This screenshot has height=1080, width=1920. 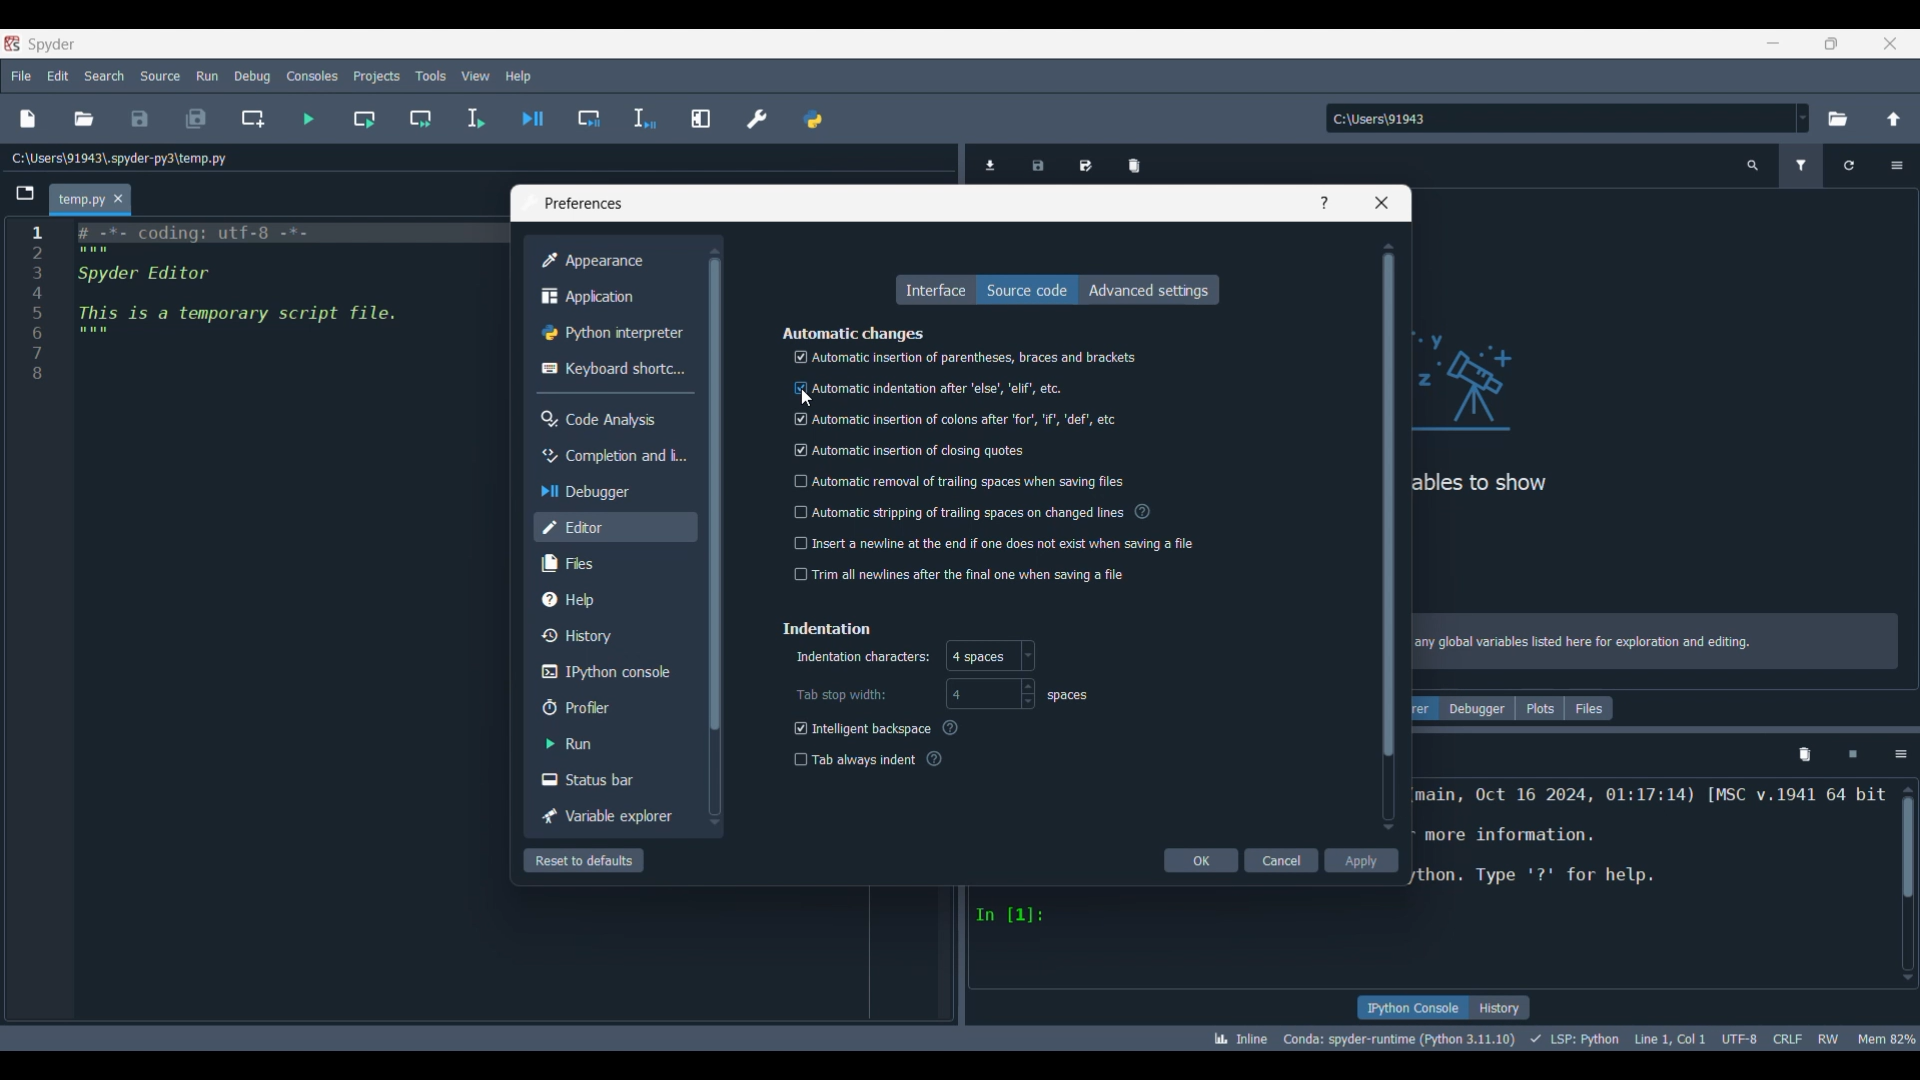 I want to click on History, so click(x=614, y=636).